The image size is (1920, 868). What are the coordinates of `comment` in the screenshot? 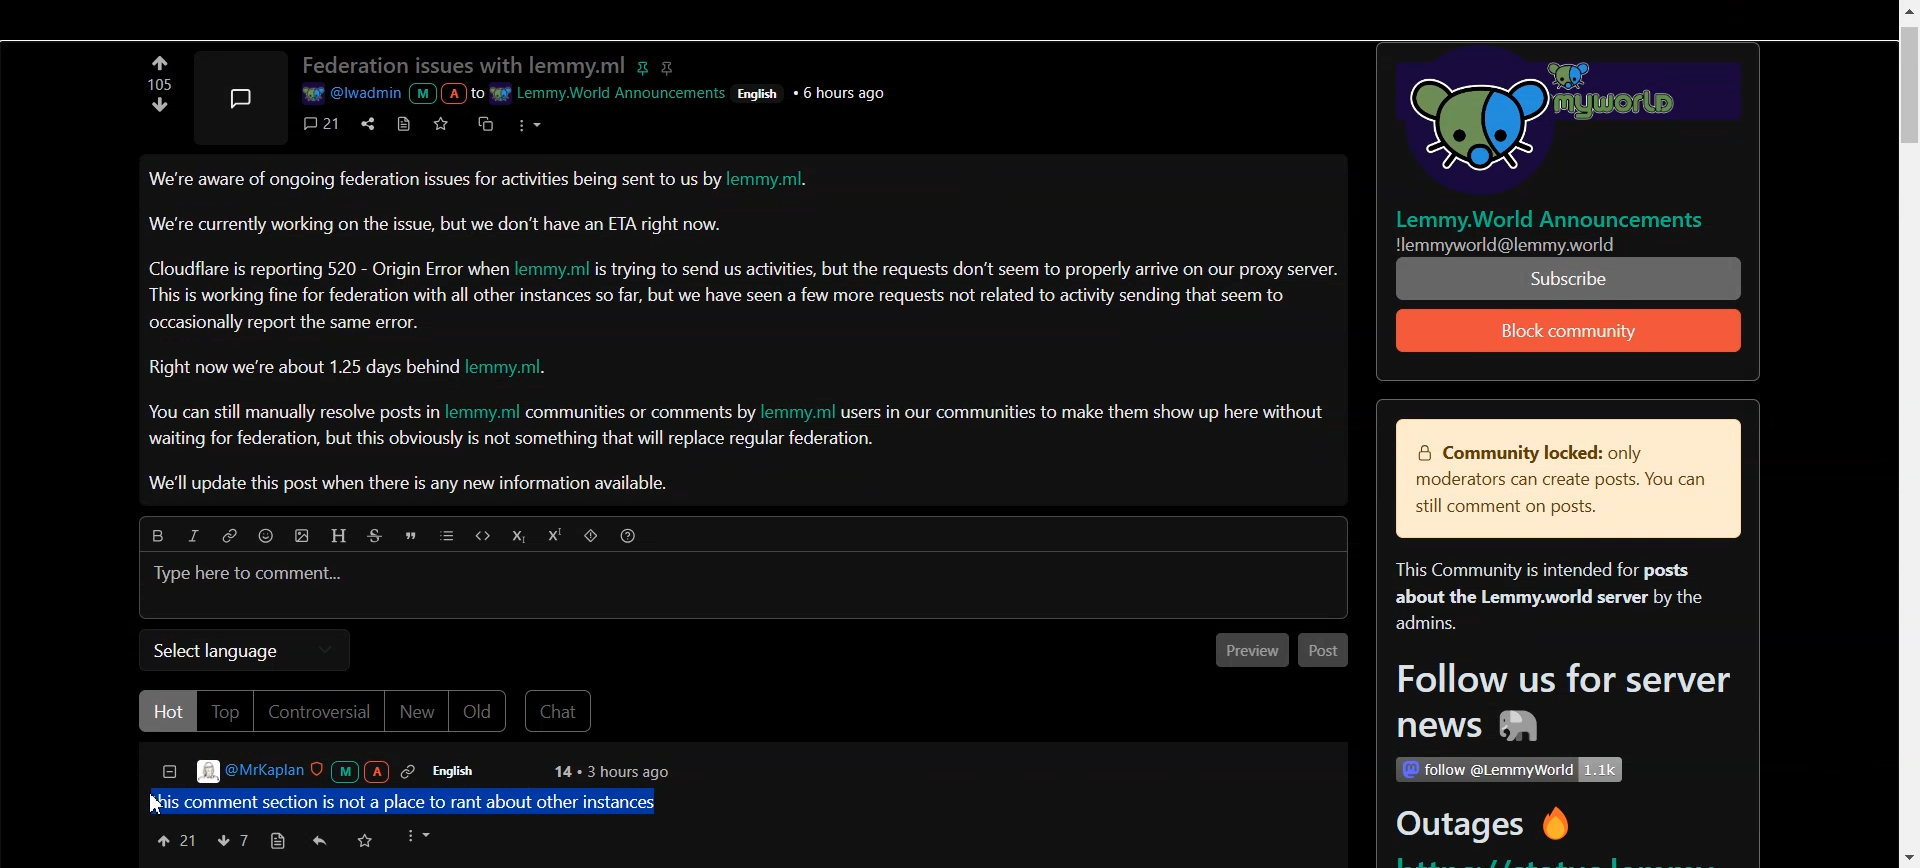 It's located at (323, 123).